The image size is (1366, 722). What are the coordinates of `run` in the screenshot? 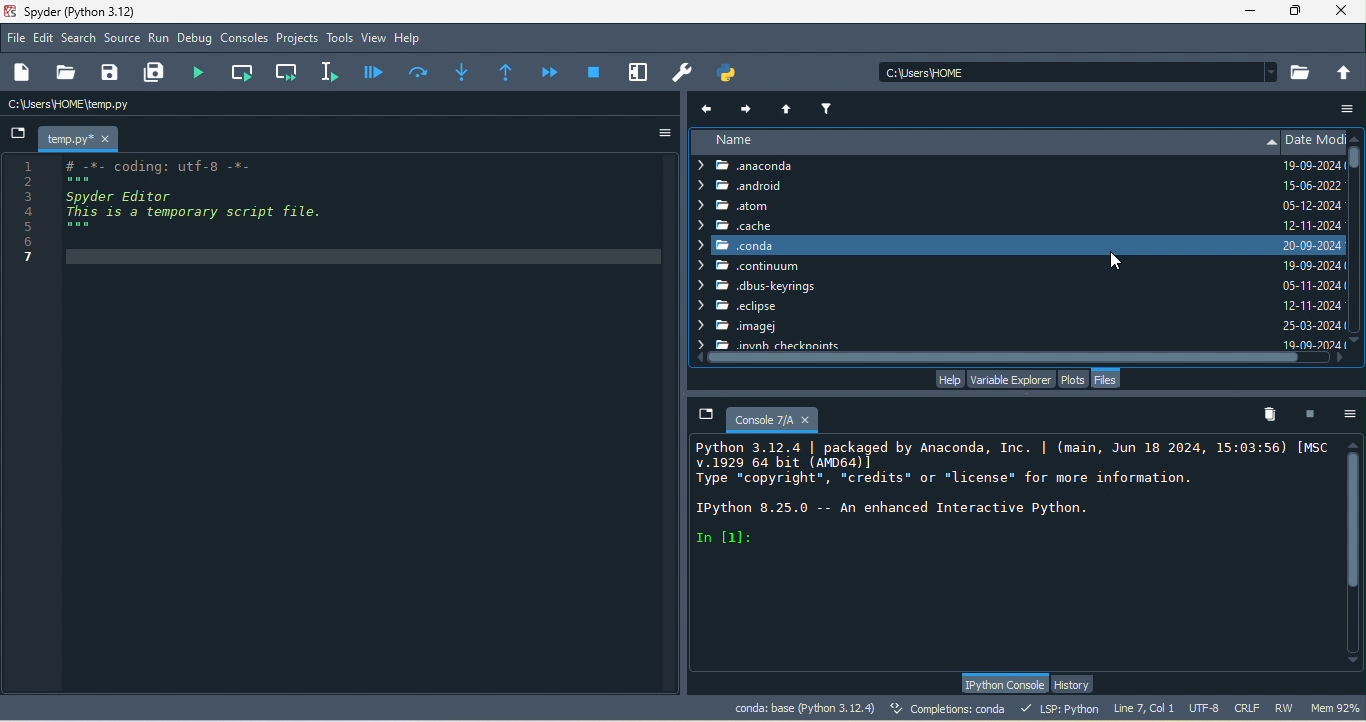 It's located at (159, 39).